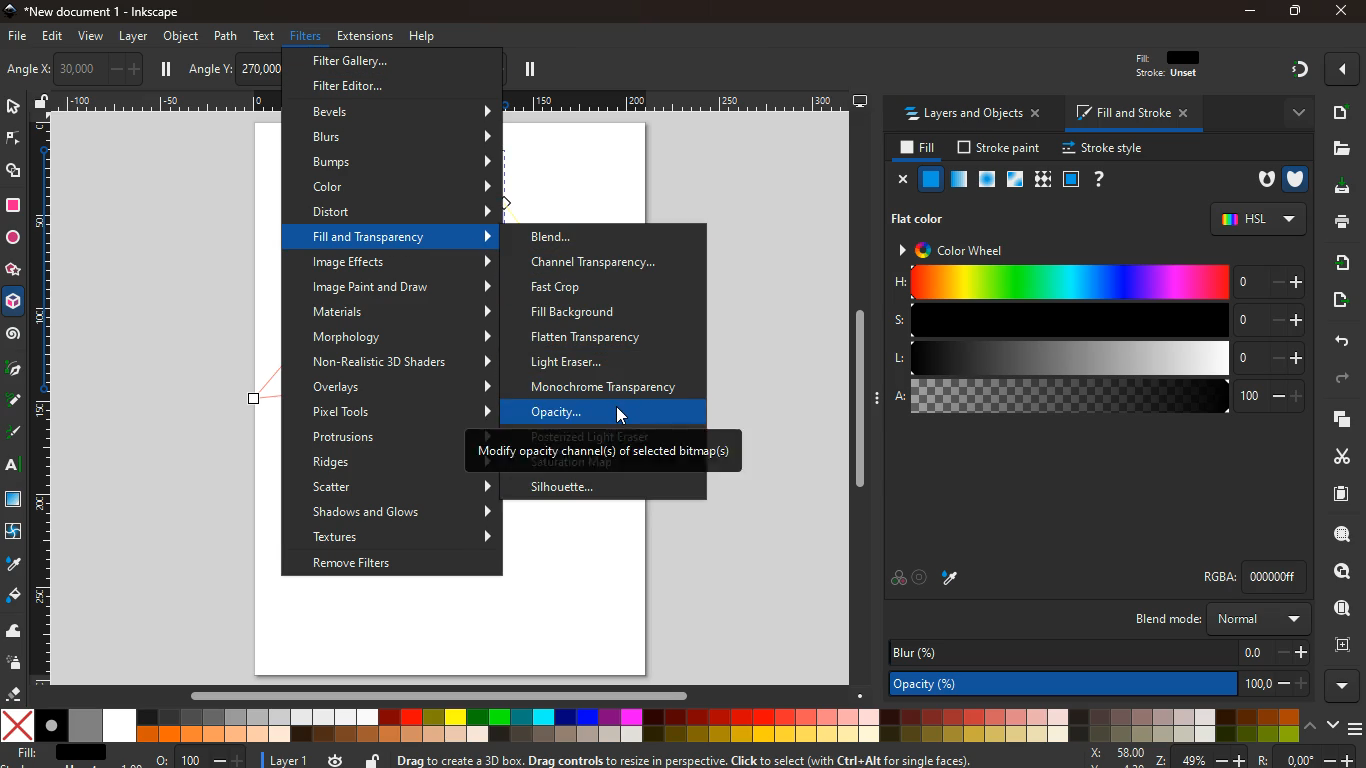  Describe the element at coordinates (861, 694) in the screenshot. I see `Down` at that location.